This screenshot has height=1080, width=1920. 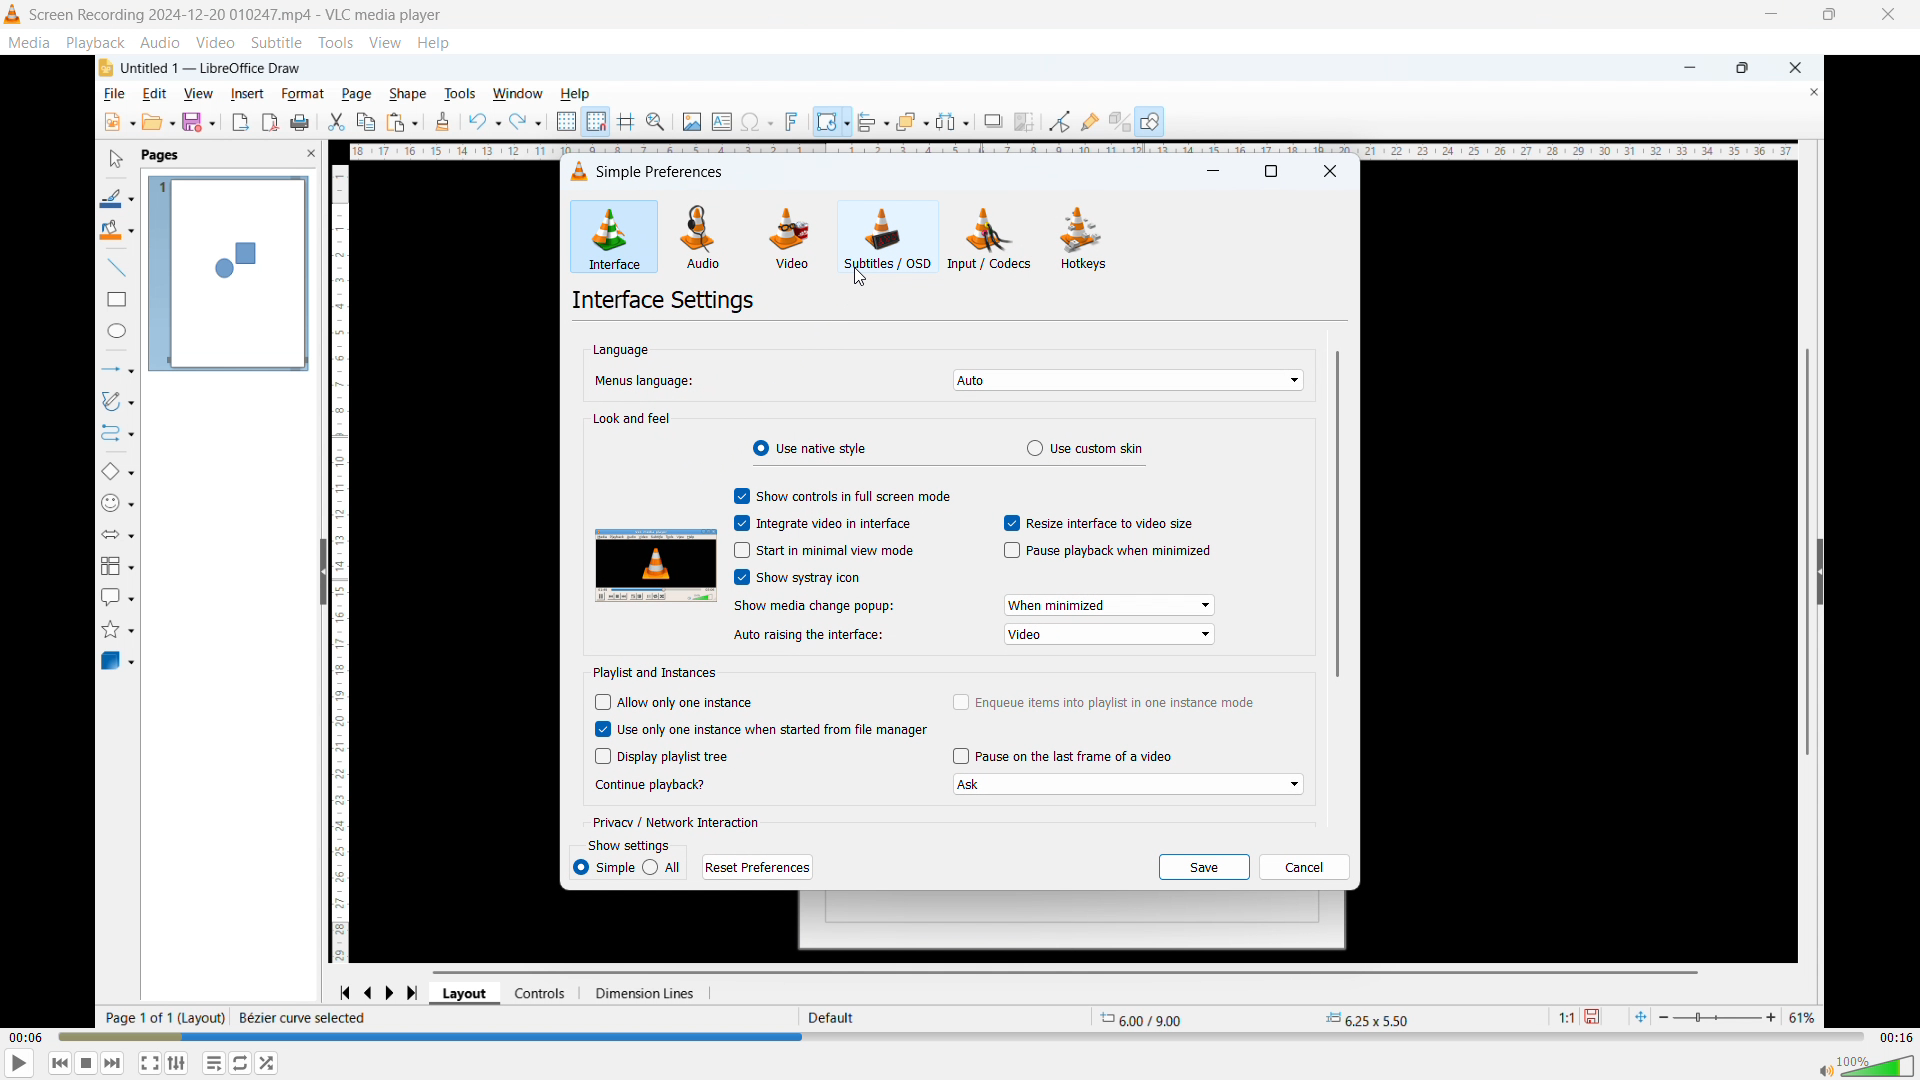 I want to click on Stop playing , so click(x=87, y=1063).